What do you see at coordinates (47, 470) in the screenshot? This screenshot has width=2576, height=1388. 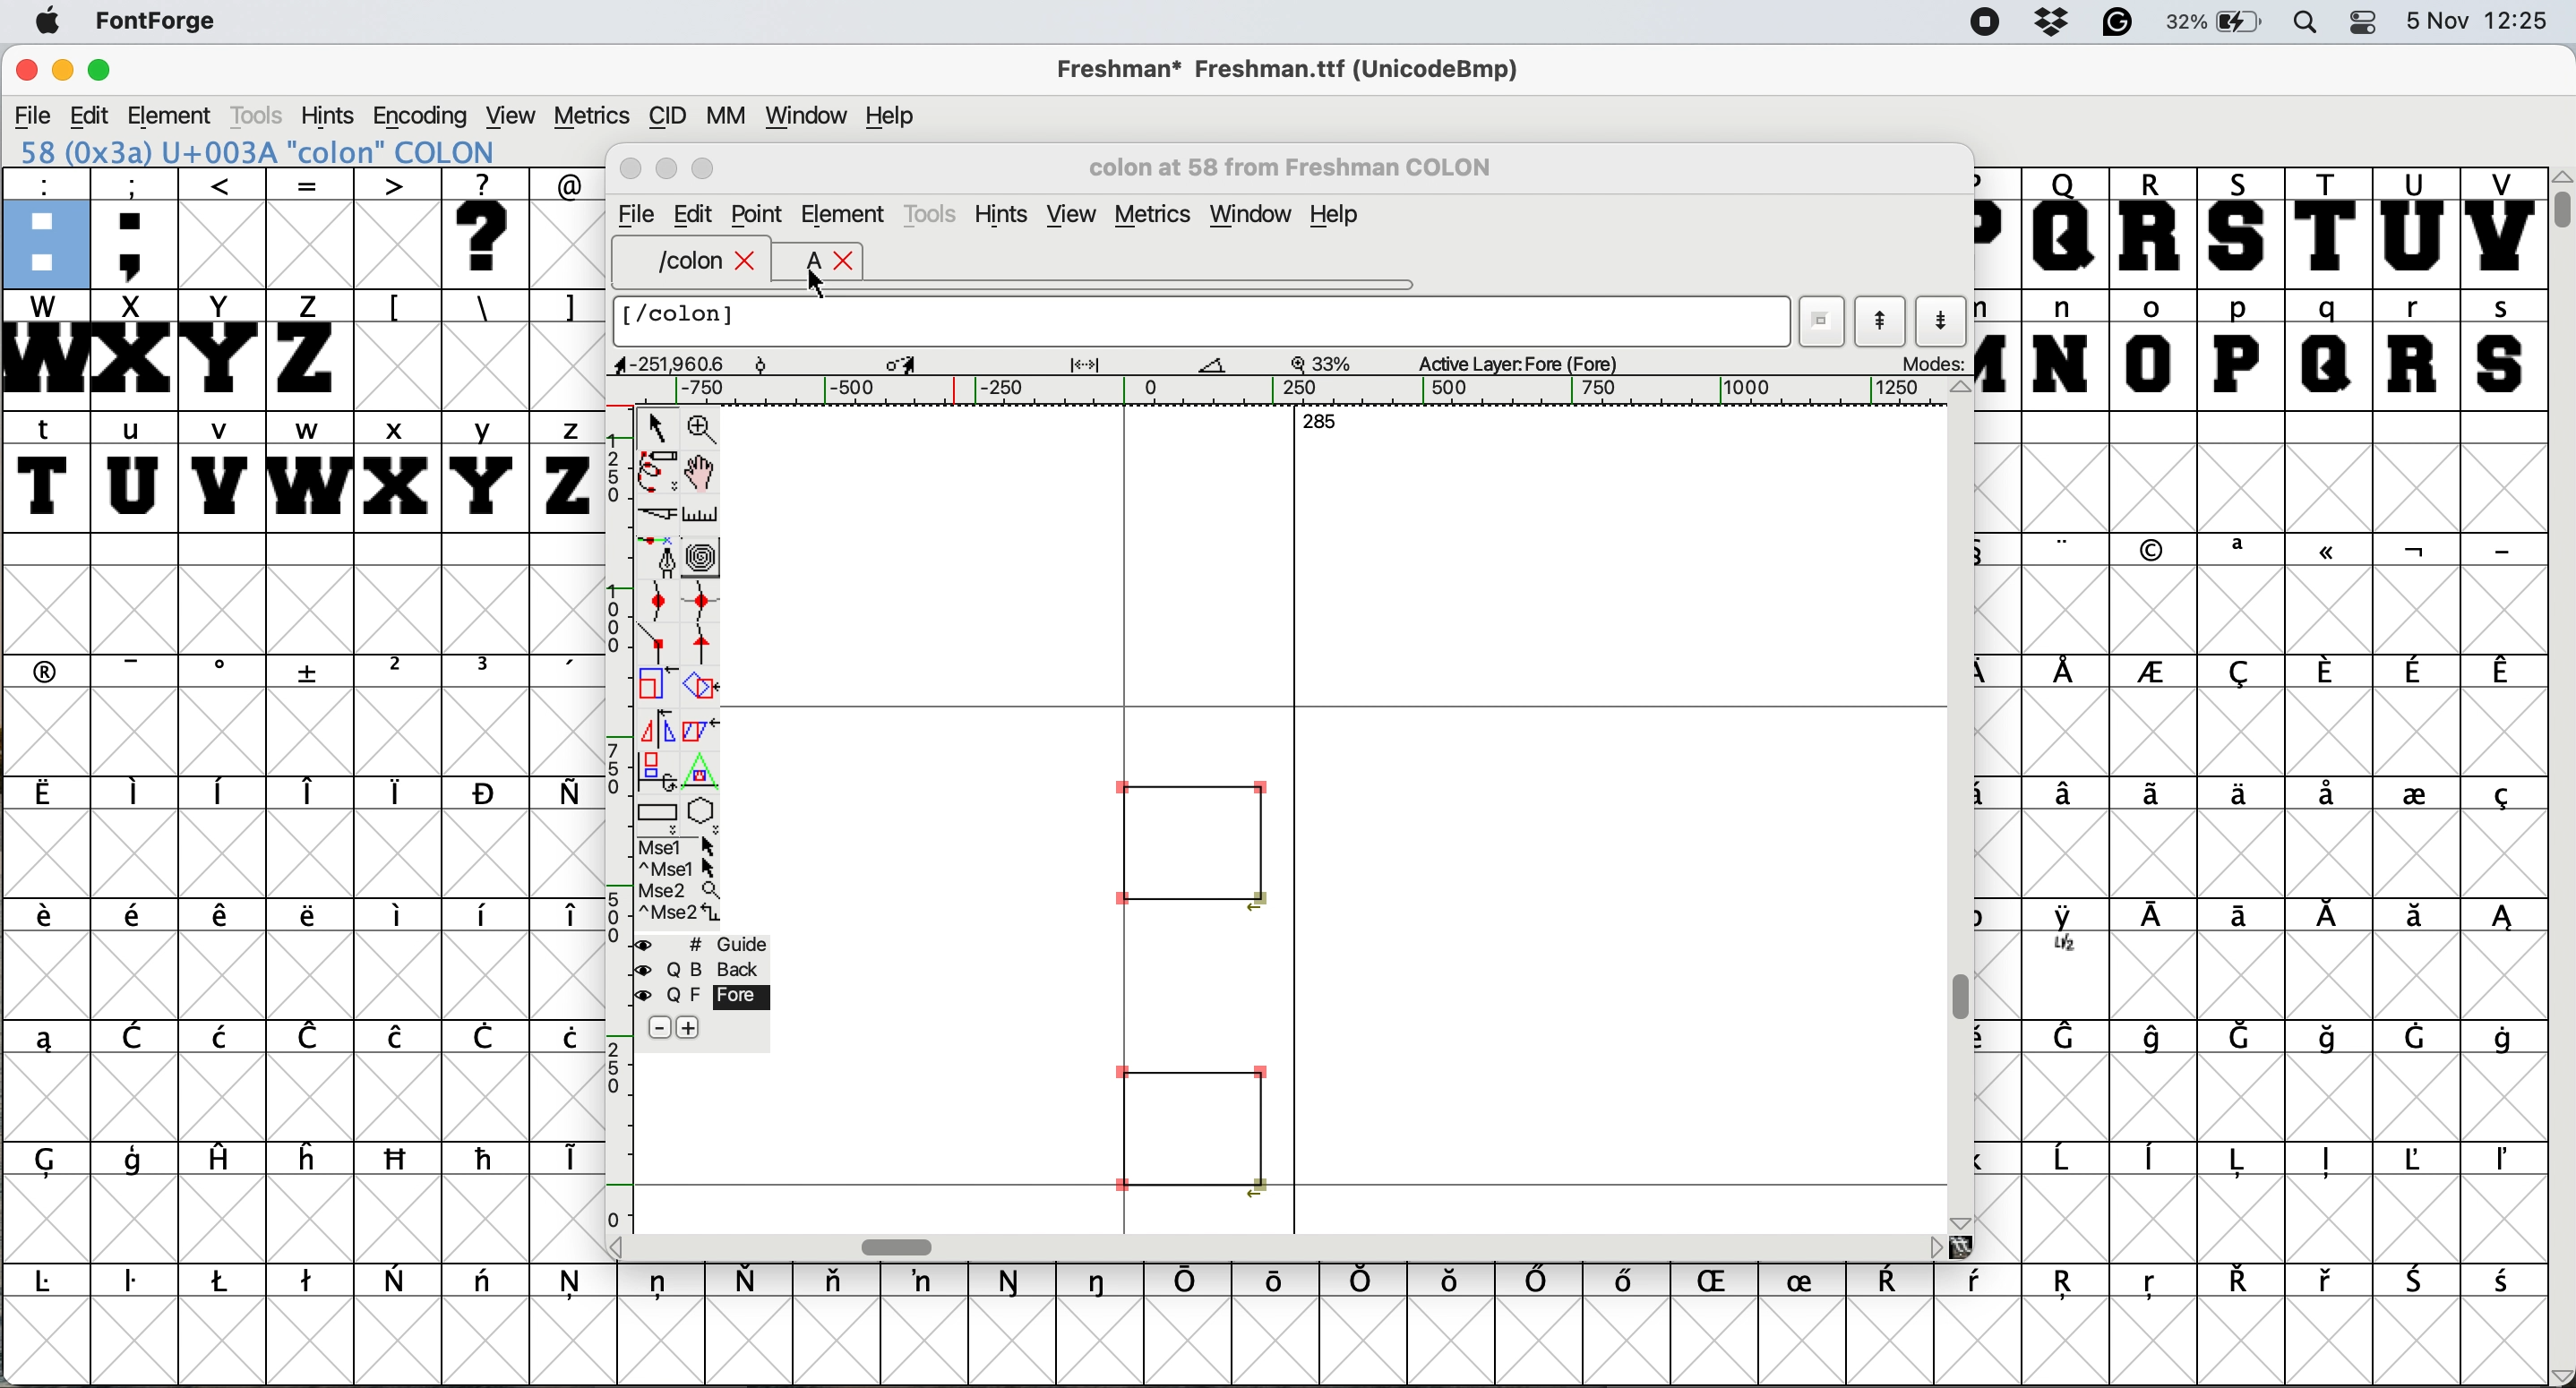 I see `t` at bounding box center [47, 470].